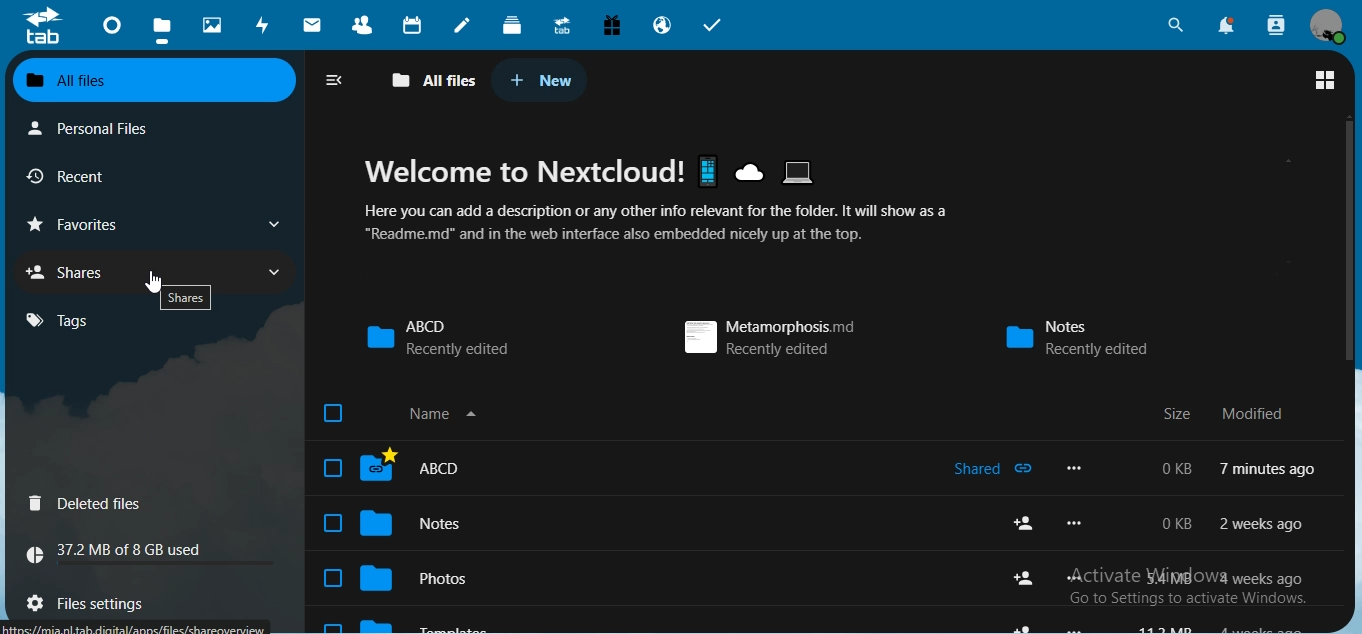 This screenshot has height=634, width=1362. What do you see at coordinates (1325, 82) in the screenshot?
I see `view` at bounding box center [1325, 82].